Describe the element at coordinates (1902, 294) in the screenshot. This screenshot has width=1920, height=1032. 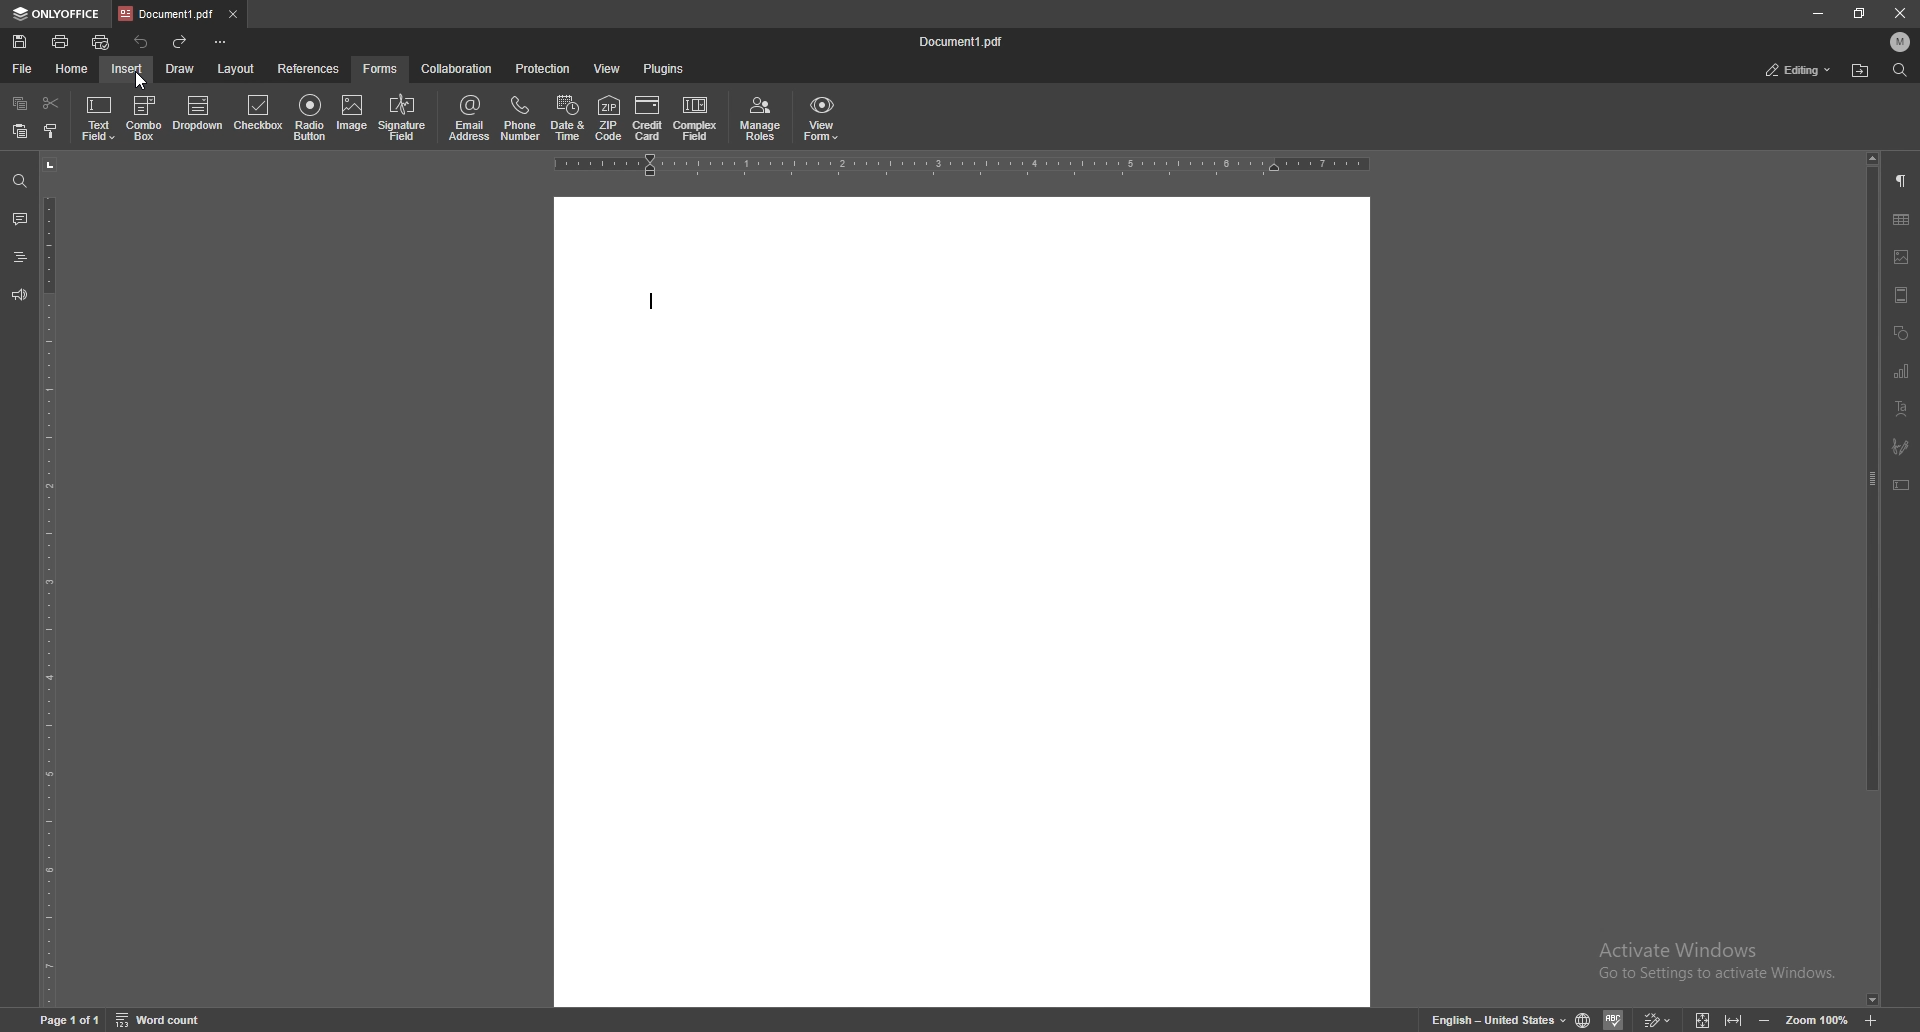
I see `header/footer` at that location.